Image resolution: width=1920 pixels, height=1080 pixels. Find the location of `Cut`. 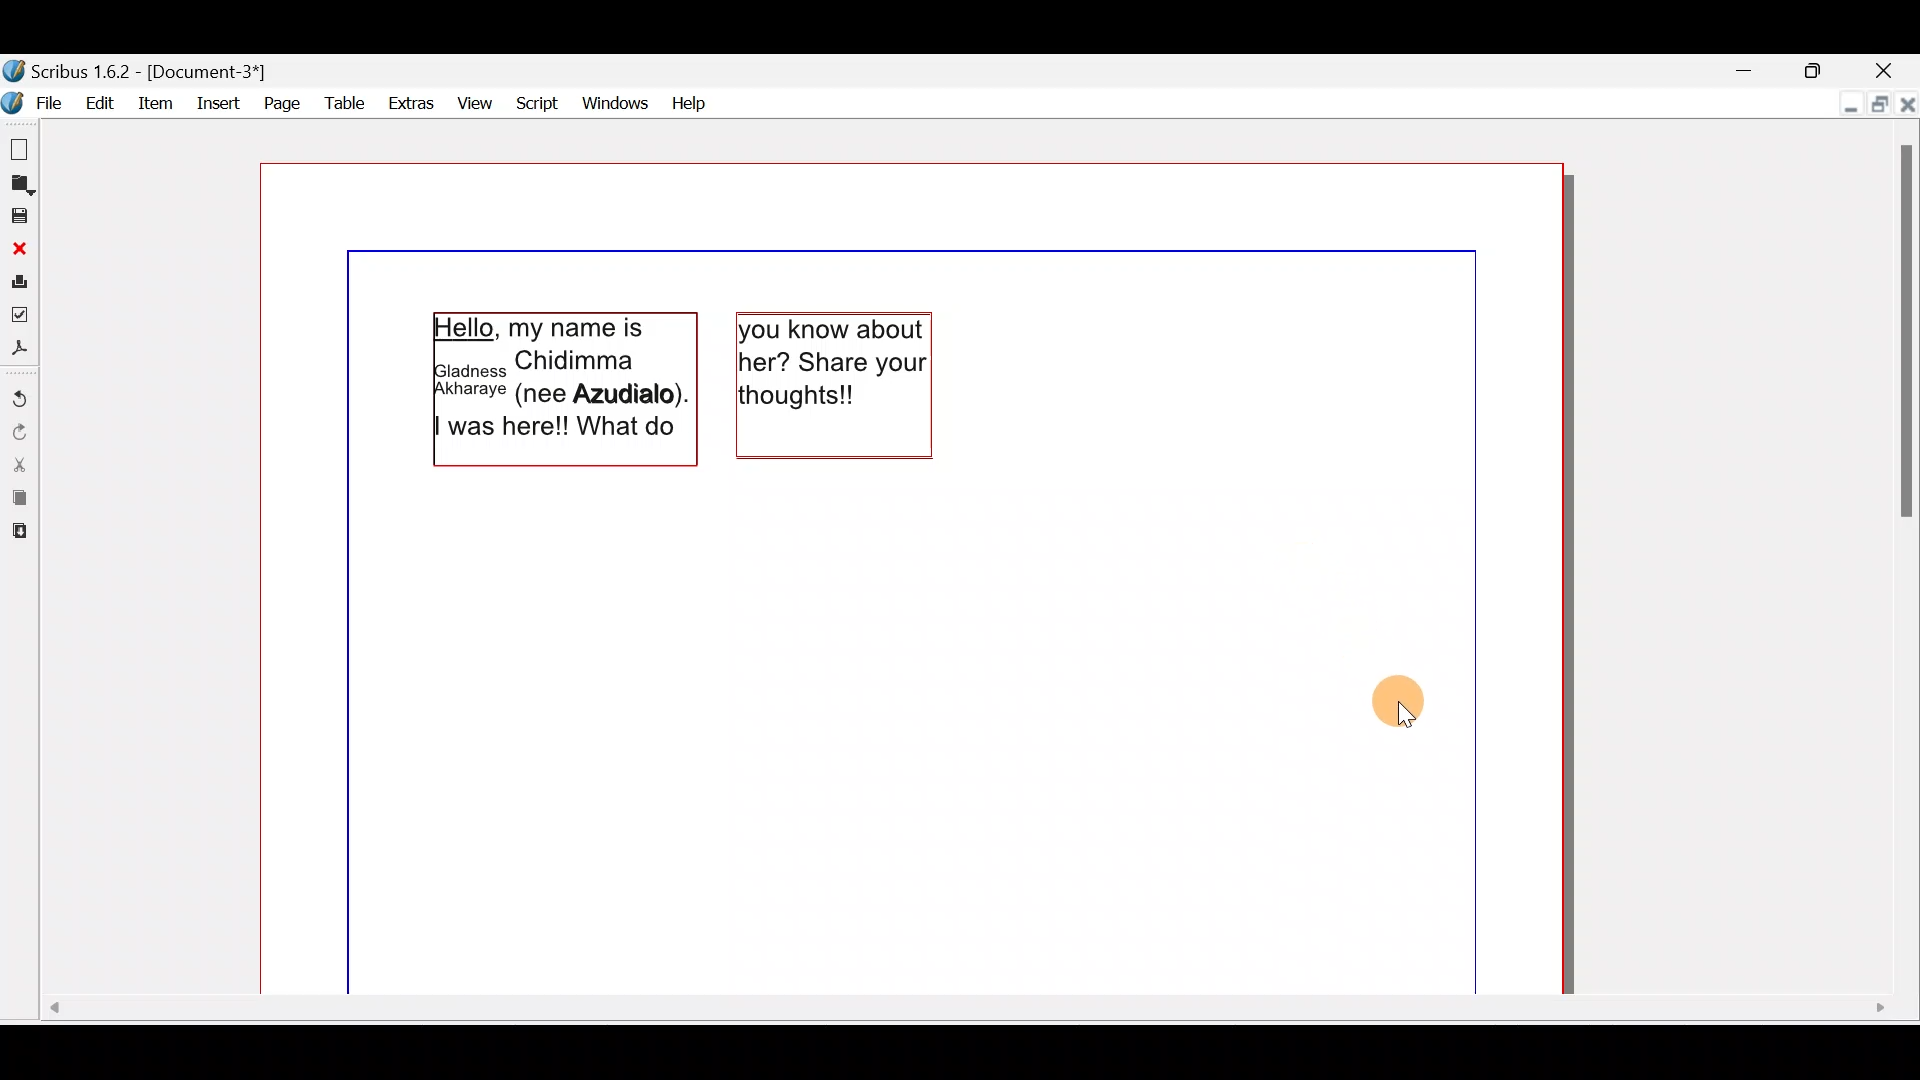

Cut is located at coordinates (20, 464).